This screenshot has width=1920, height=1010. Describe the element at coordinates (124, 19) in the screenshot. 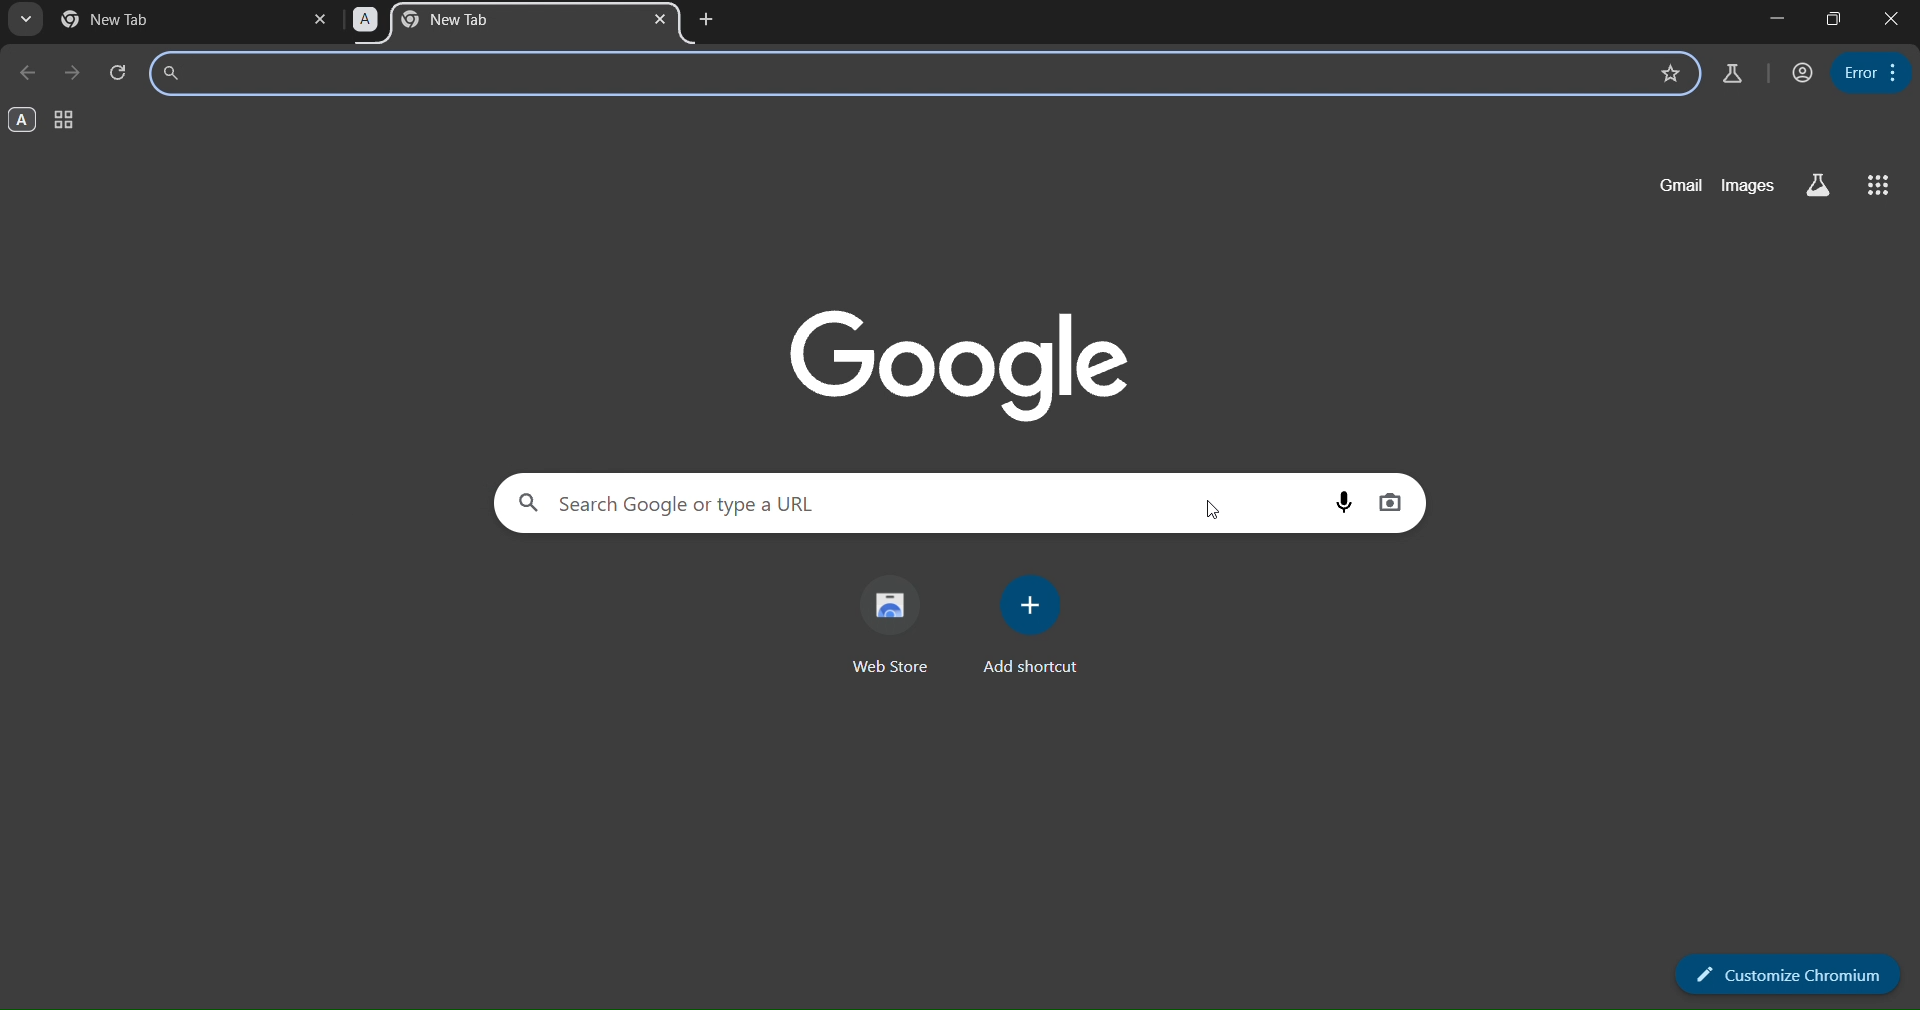

I see `current page` at that location.